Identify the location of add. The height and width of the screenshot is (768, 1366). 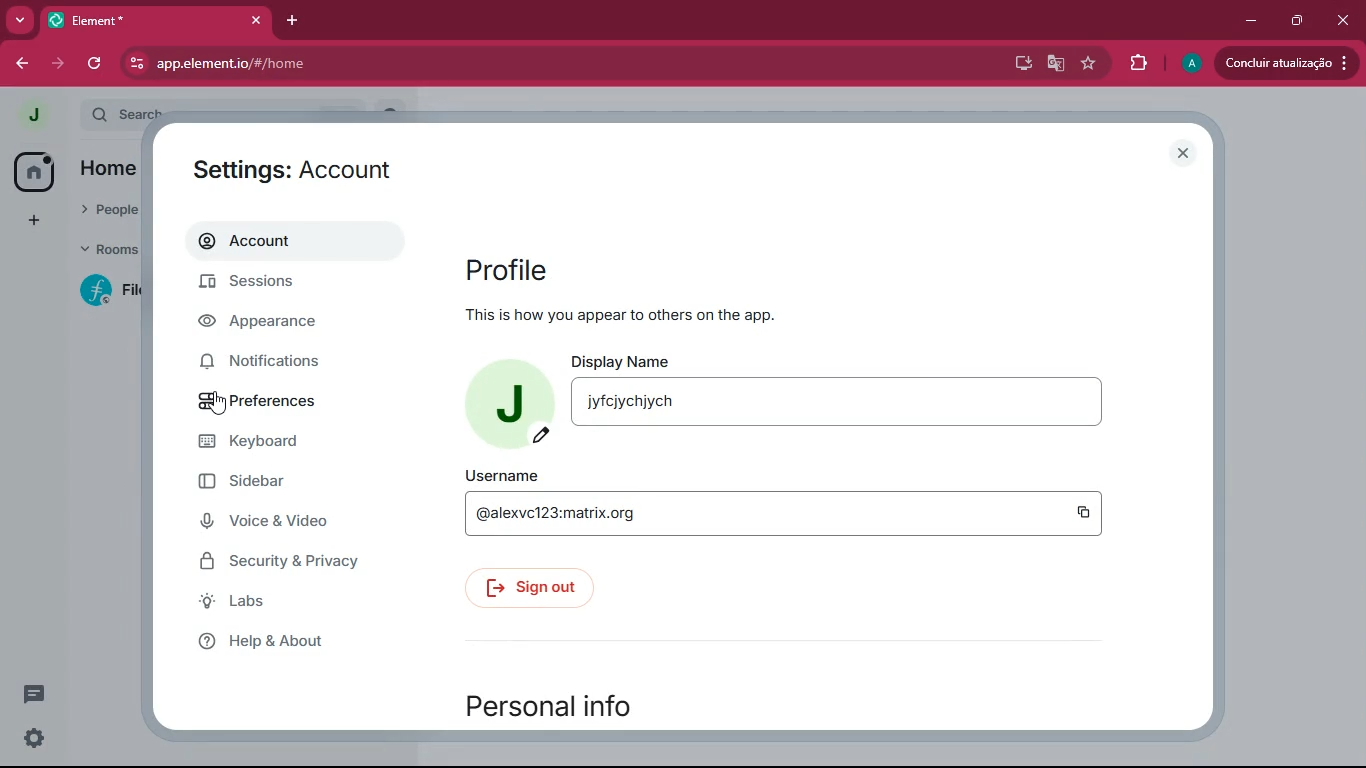
(30, 224).